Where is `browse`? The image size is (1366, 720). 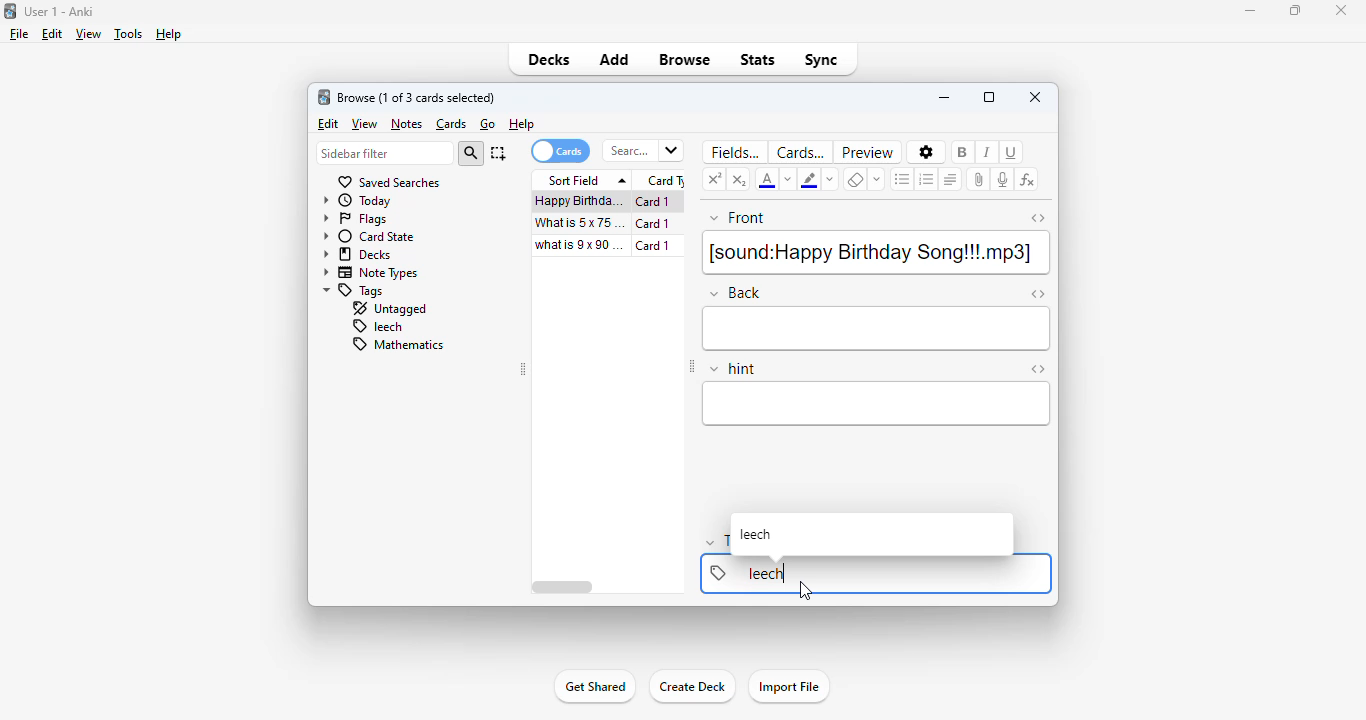 browse is located at coordinates (684, 60).